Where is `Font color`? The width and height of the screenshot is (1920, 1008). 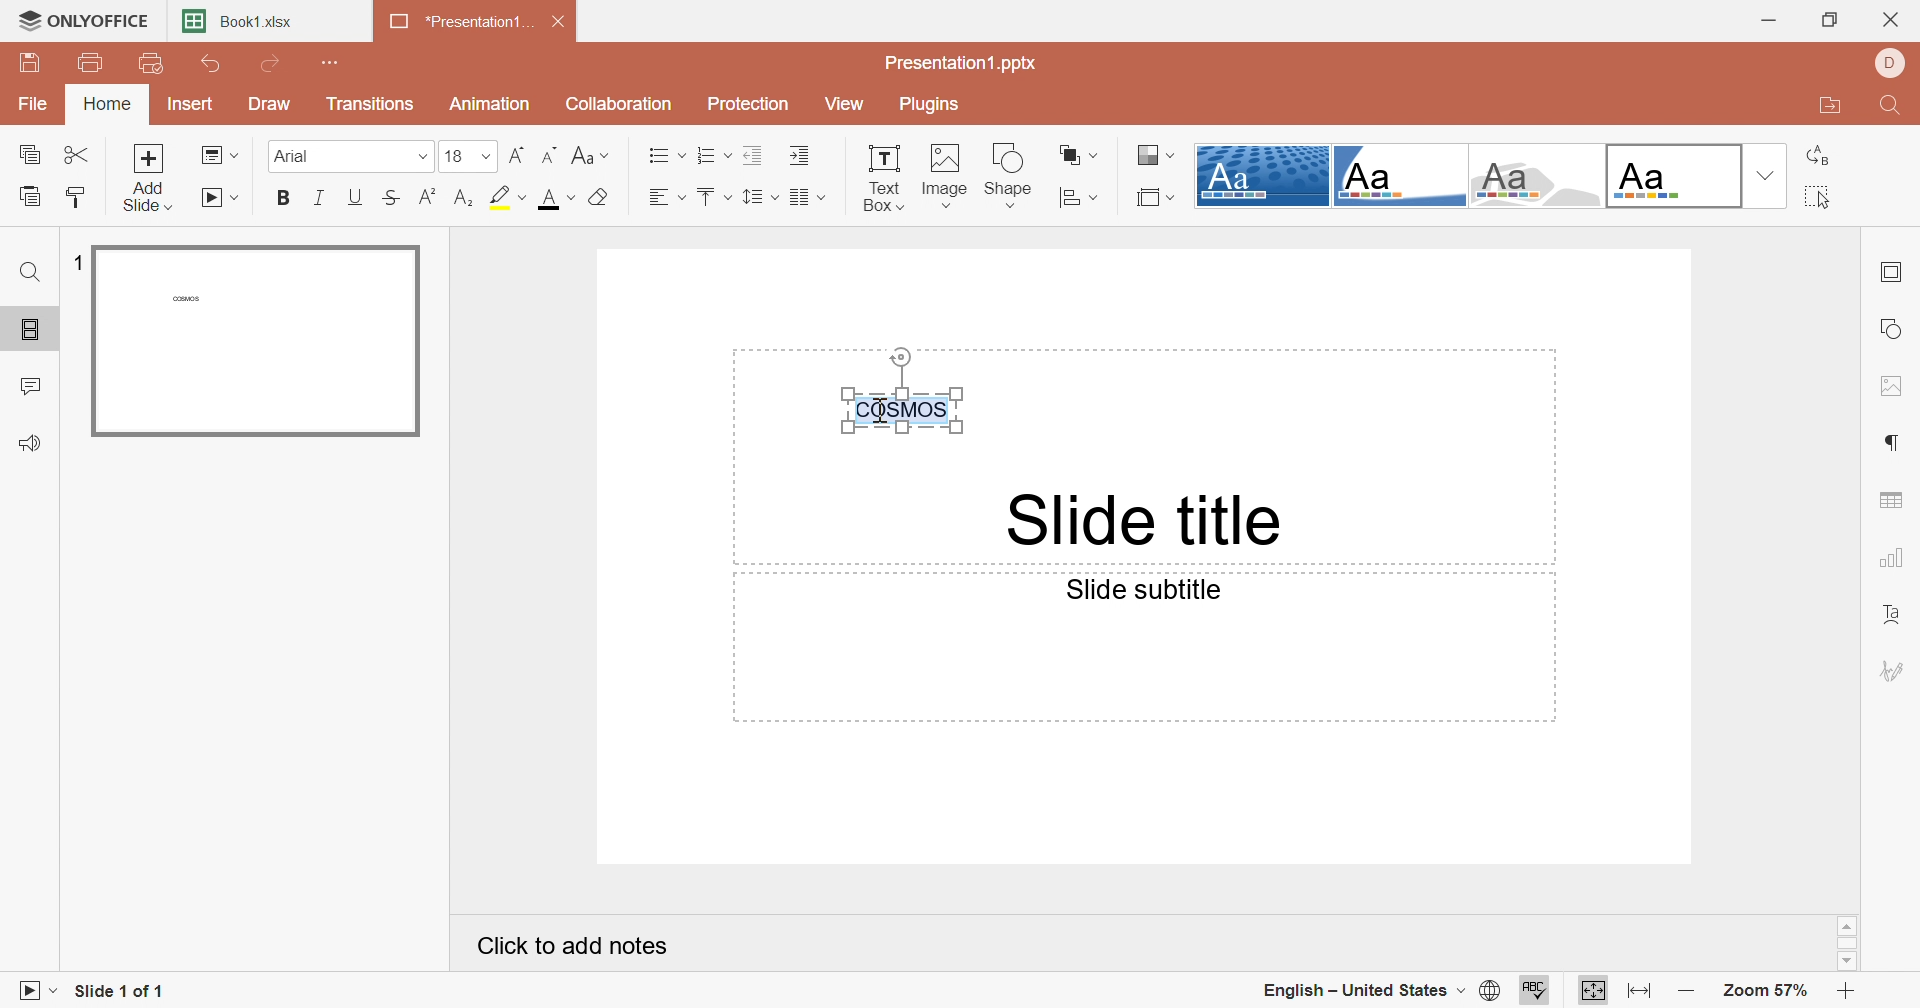
Font color is located at coordinates (556, 201).